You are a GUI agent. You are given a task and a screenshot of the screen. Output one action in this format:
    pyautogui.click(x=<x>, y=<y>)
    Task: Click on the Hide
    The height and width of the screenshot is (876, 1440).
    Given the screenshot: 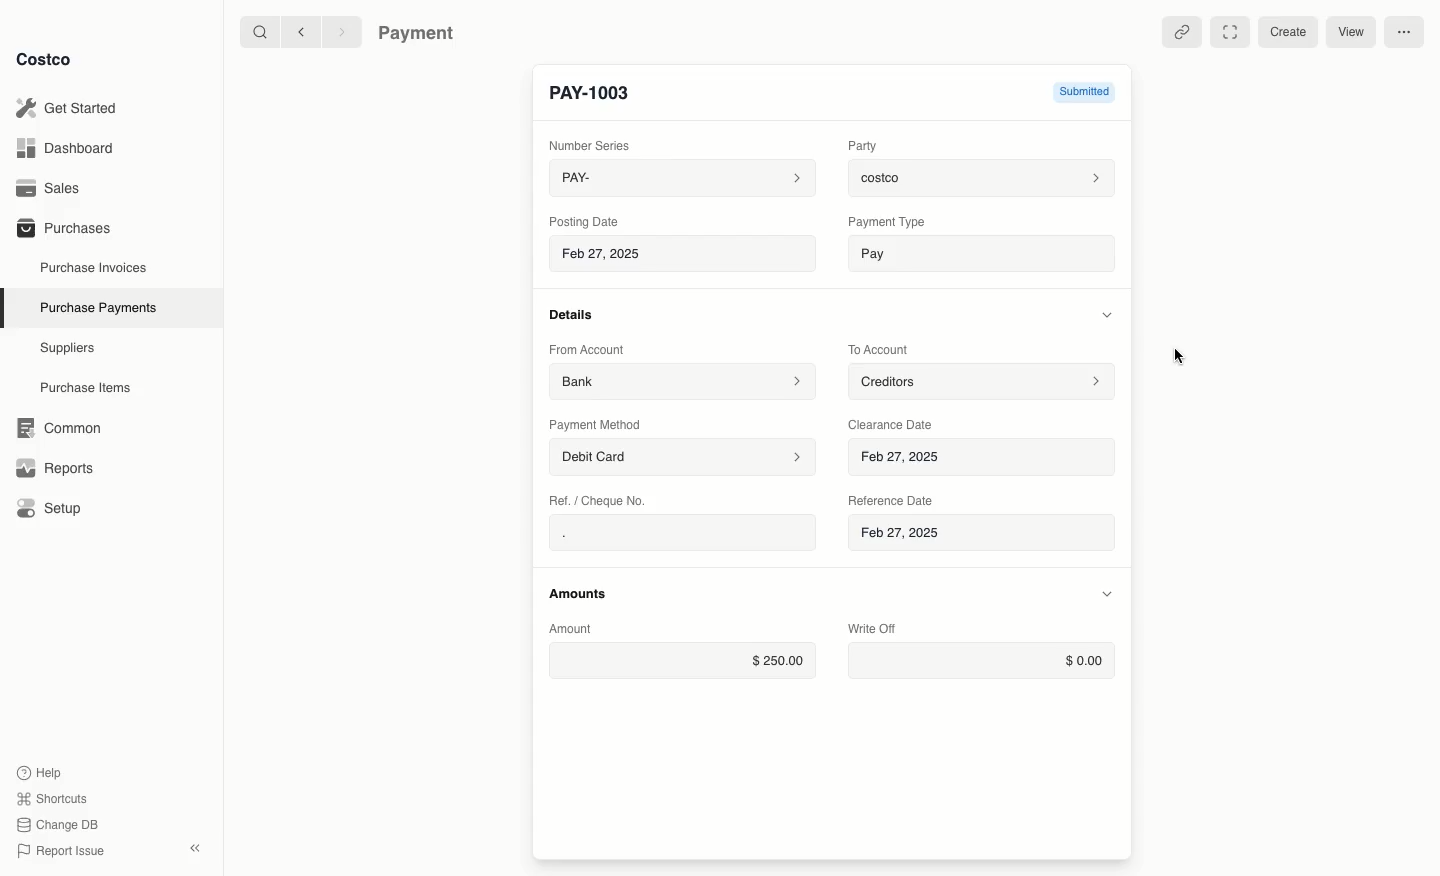 What is the action you would take?
    pyautogui.click(x=1101, y=314)
    